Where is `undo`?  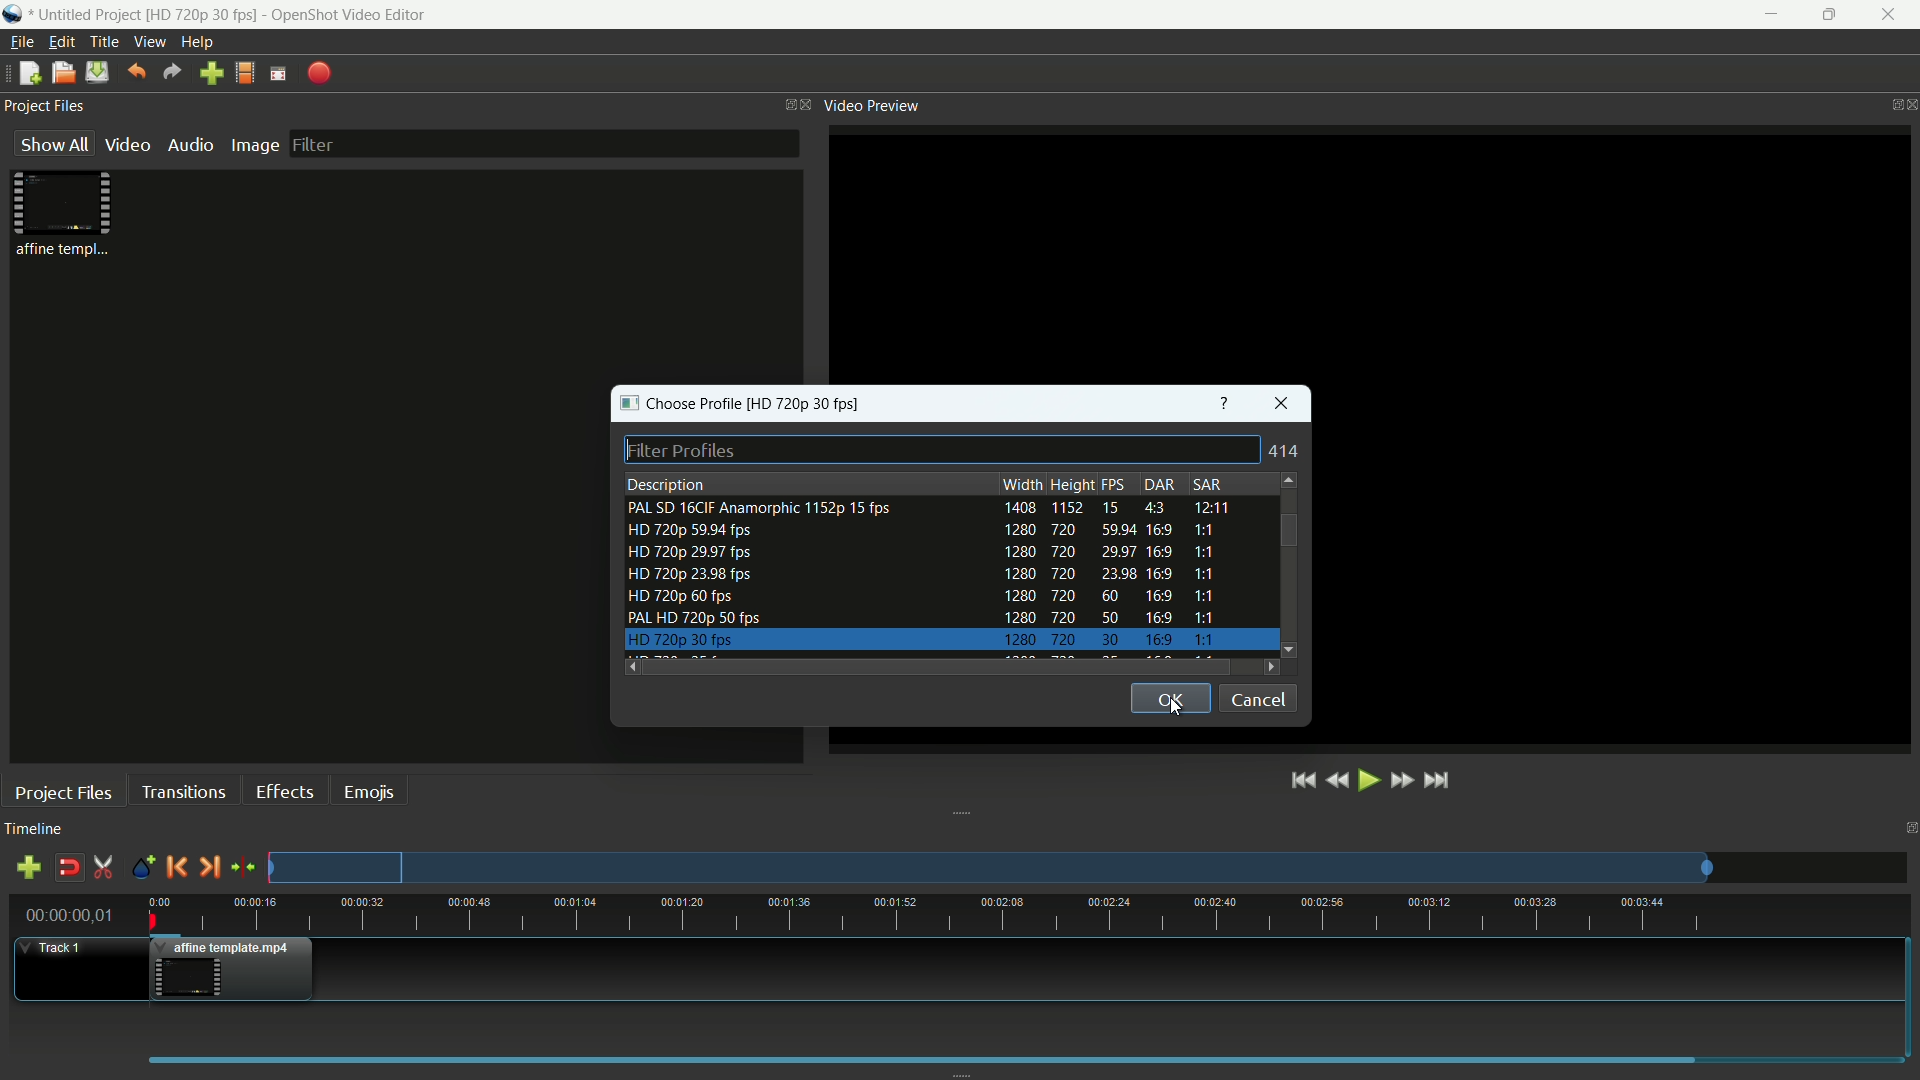 undo is located at coordinates (136, 72).